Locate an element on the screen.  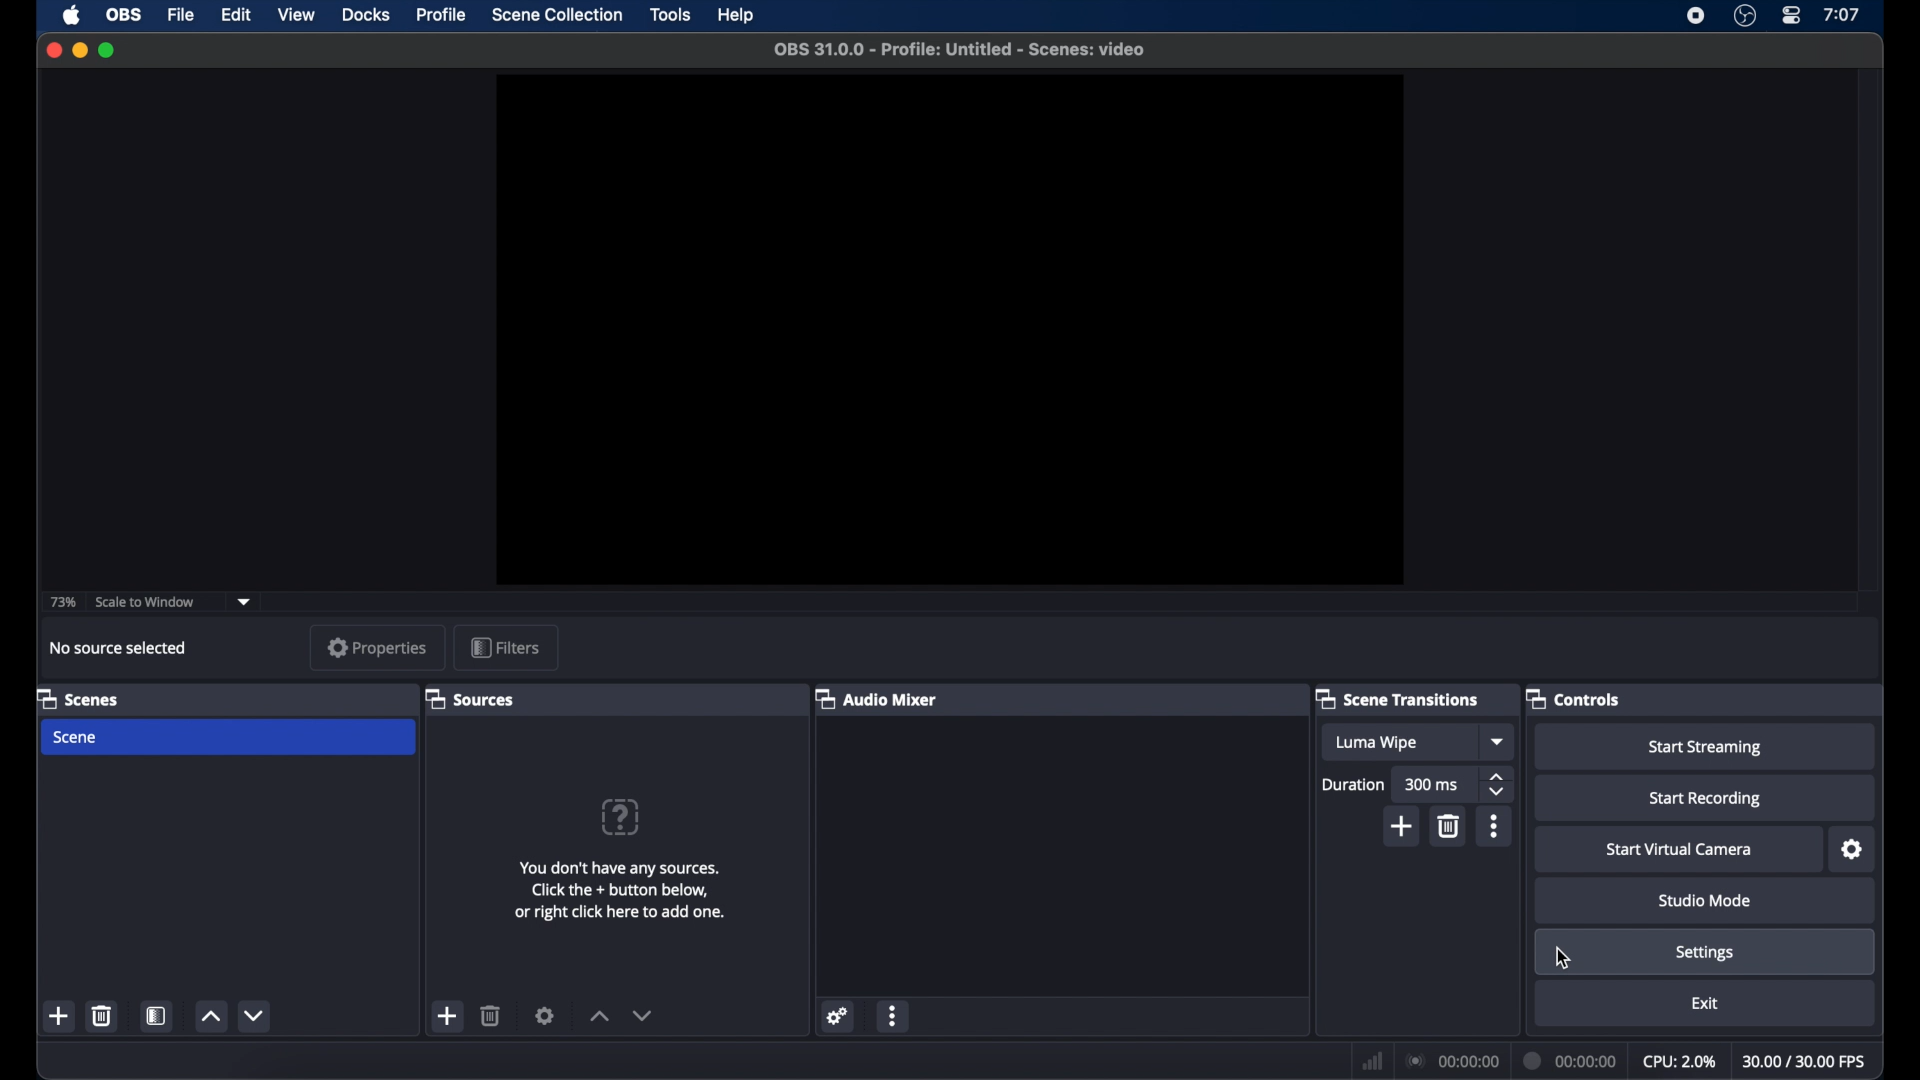
scale to window is located at coordinates (148, 602).